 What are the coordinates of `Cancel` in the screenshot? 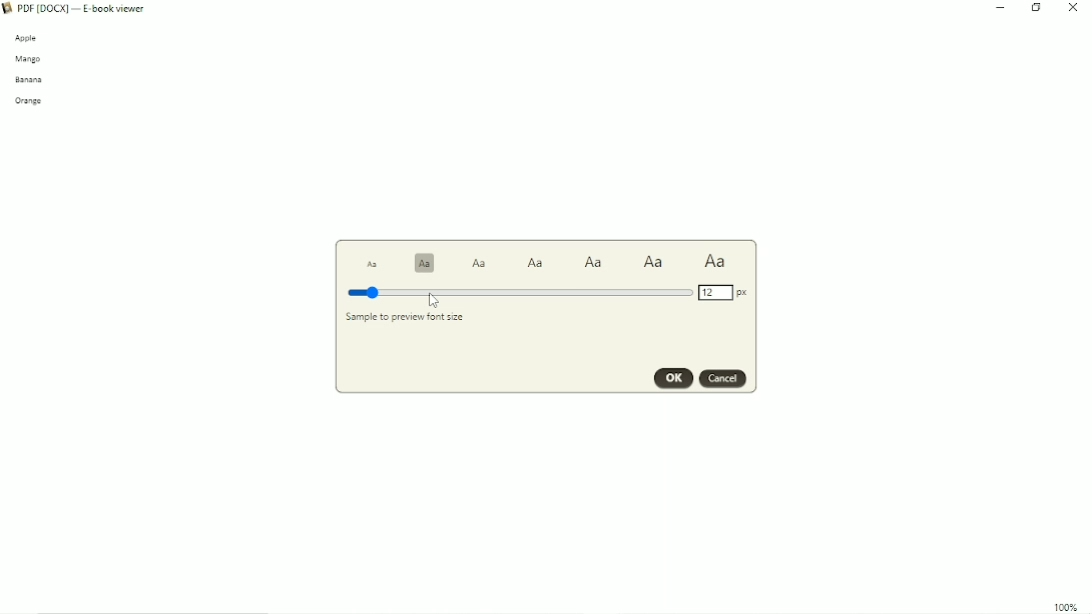 It's located at (722, 379).